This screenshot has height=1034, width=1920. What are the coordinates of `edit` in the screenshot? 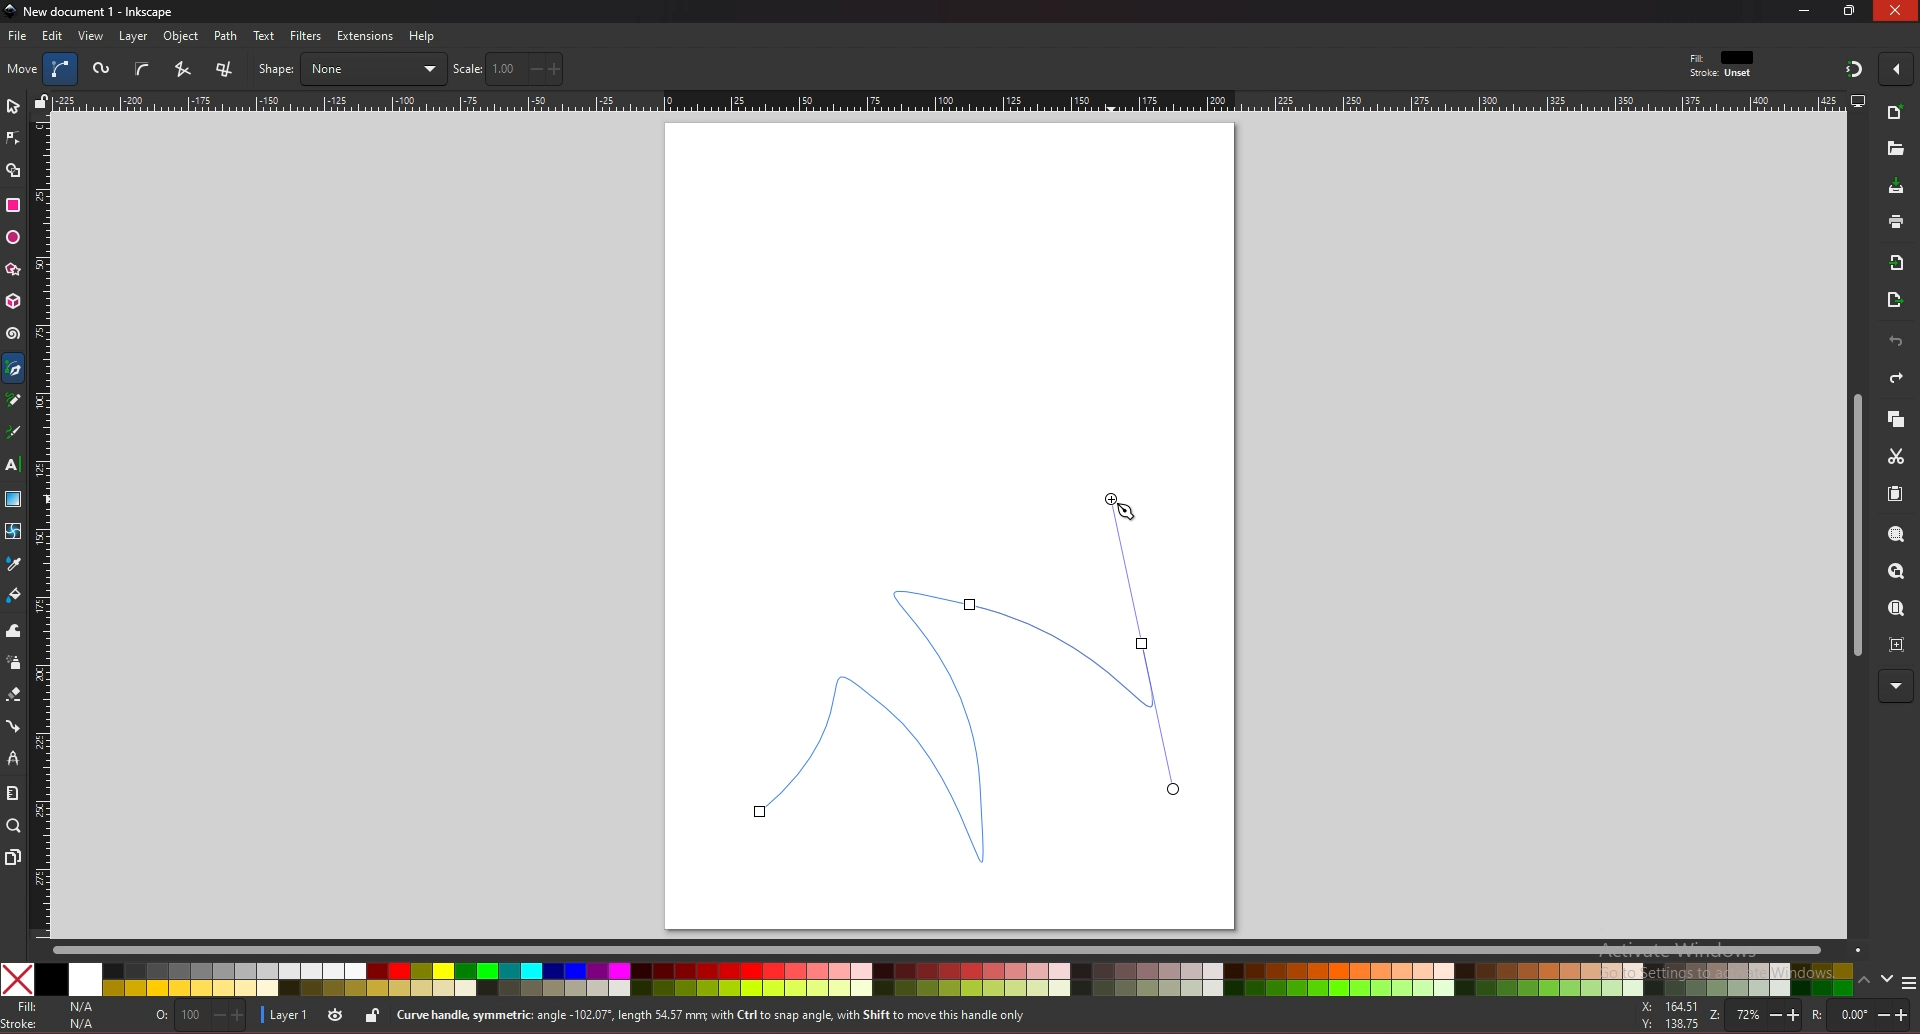 It's located at (54, 35).